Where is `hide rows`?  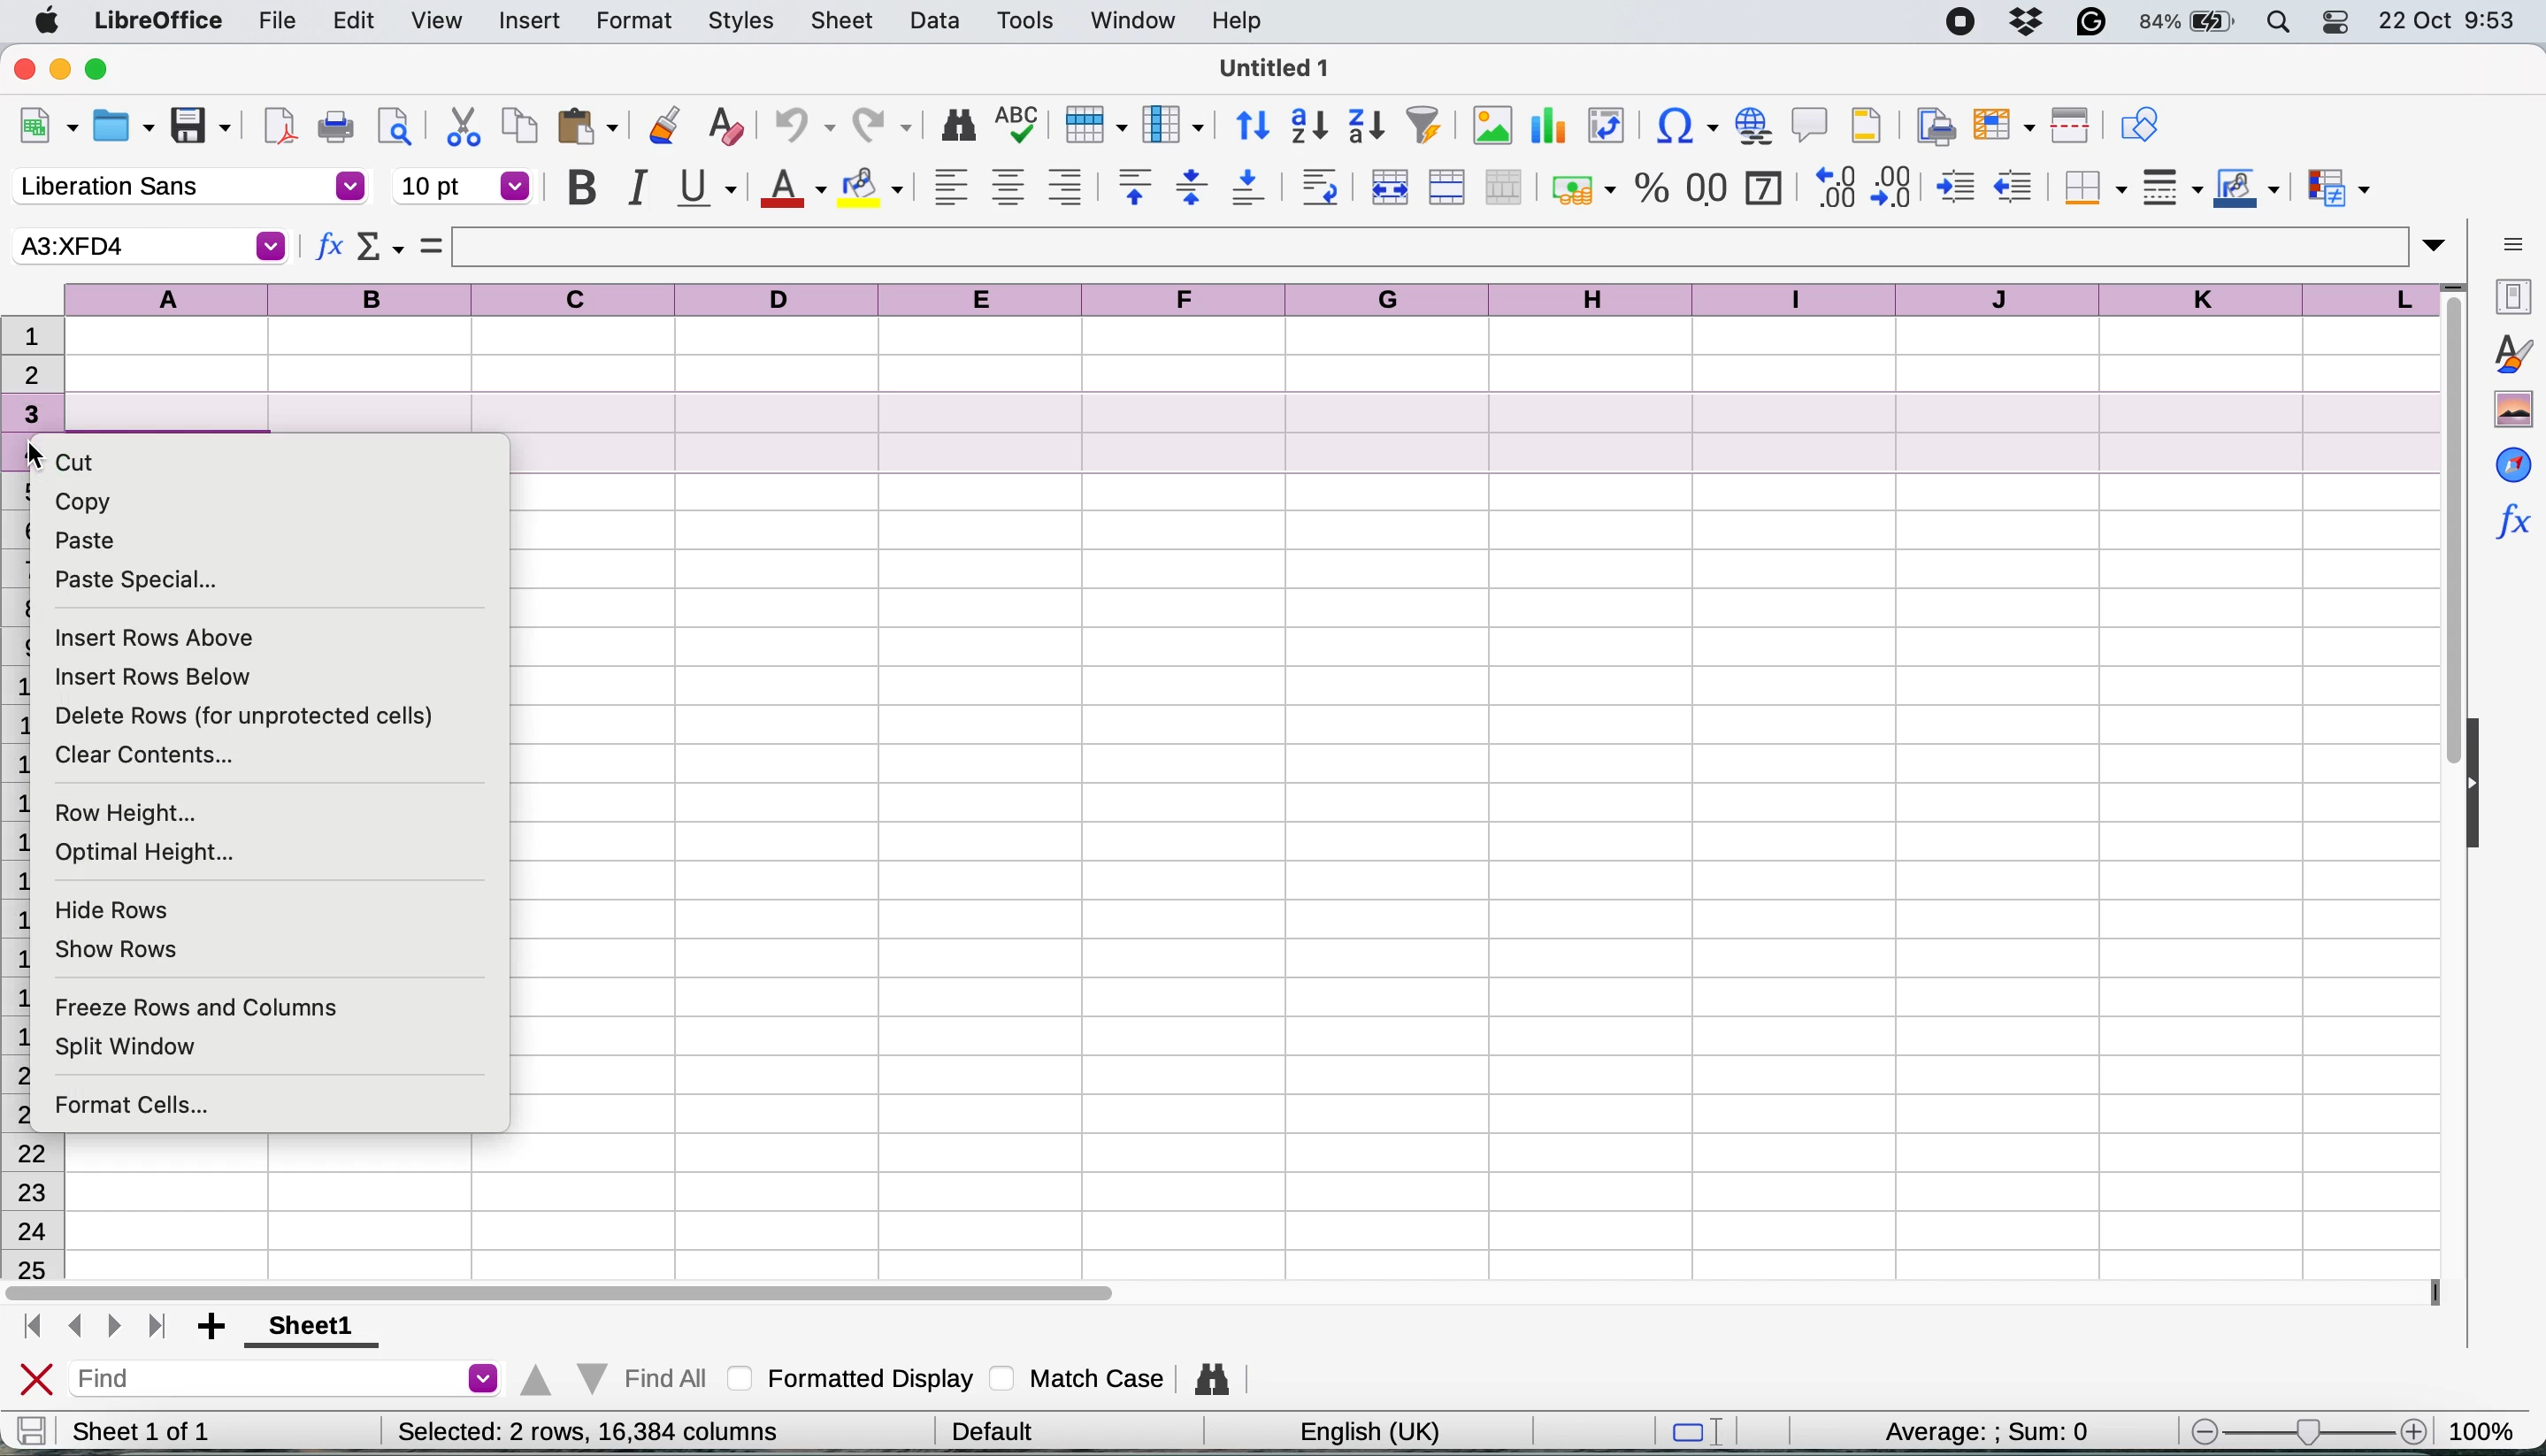 hide rows is located at coordinates (118, 906).